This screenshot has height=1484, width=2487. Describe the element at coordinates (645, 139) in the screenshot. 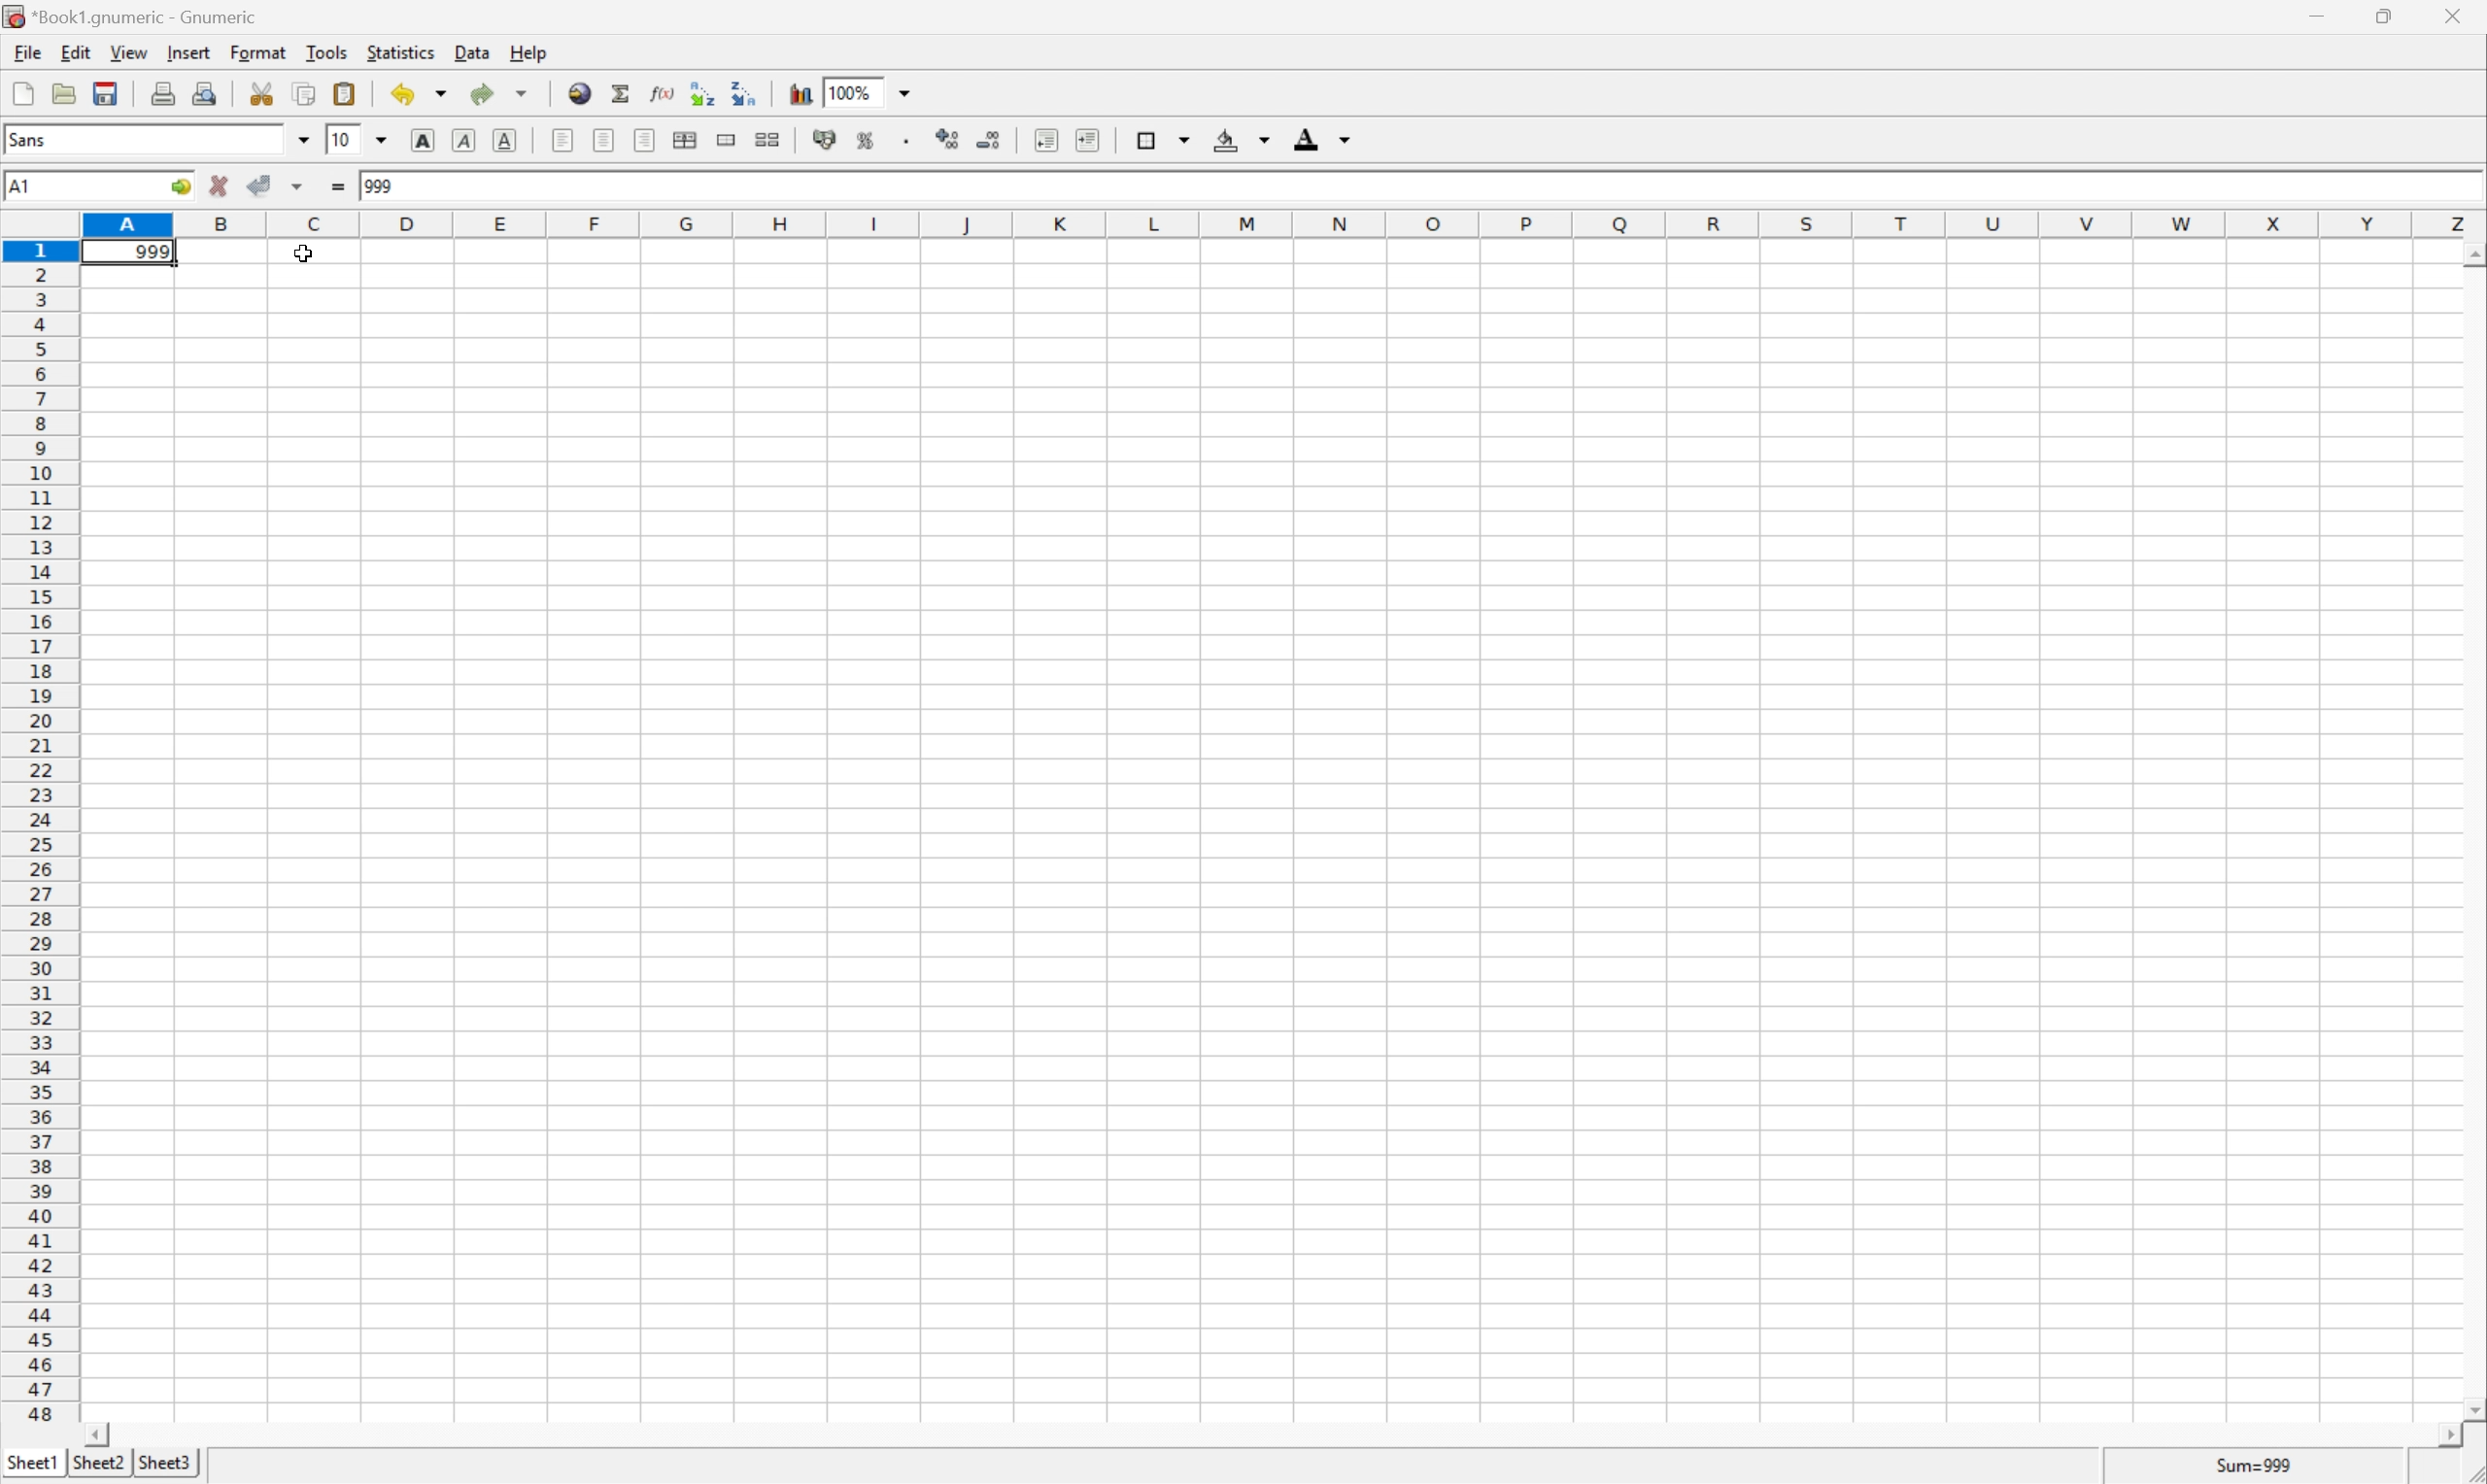

I see `Align right` at that location.